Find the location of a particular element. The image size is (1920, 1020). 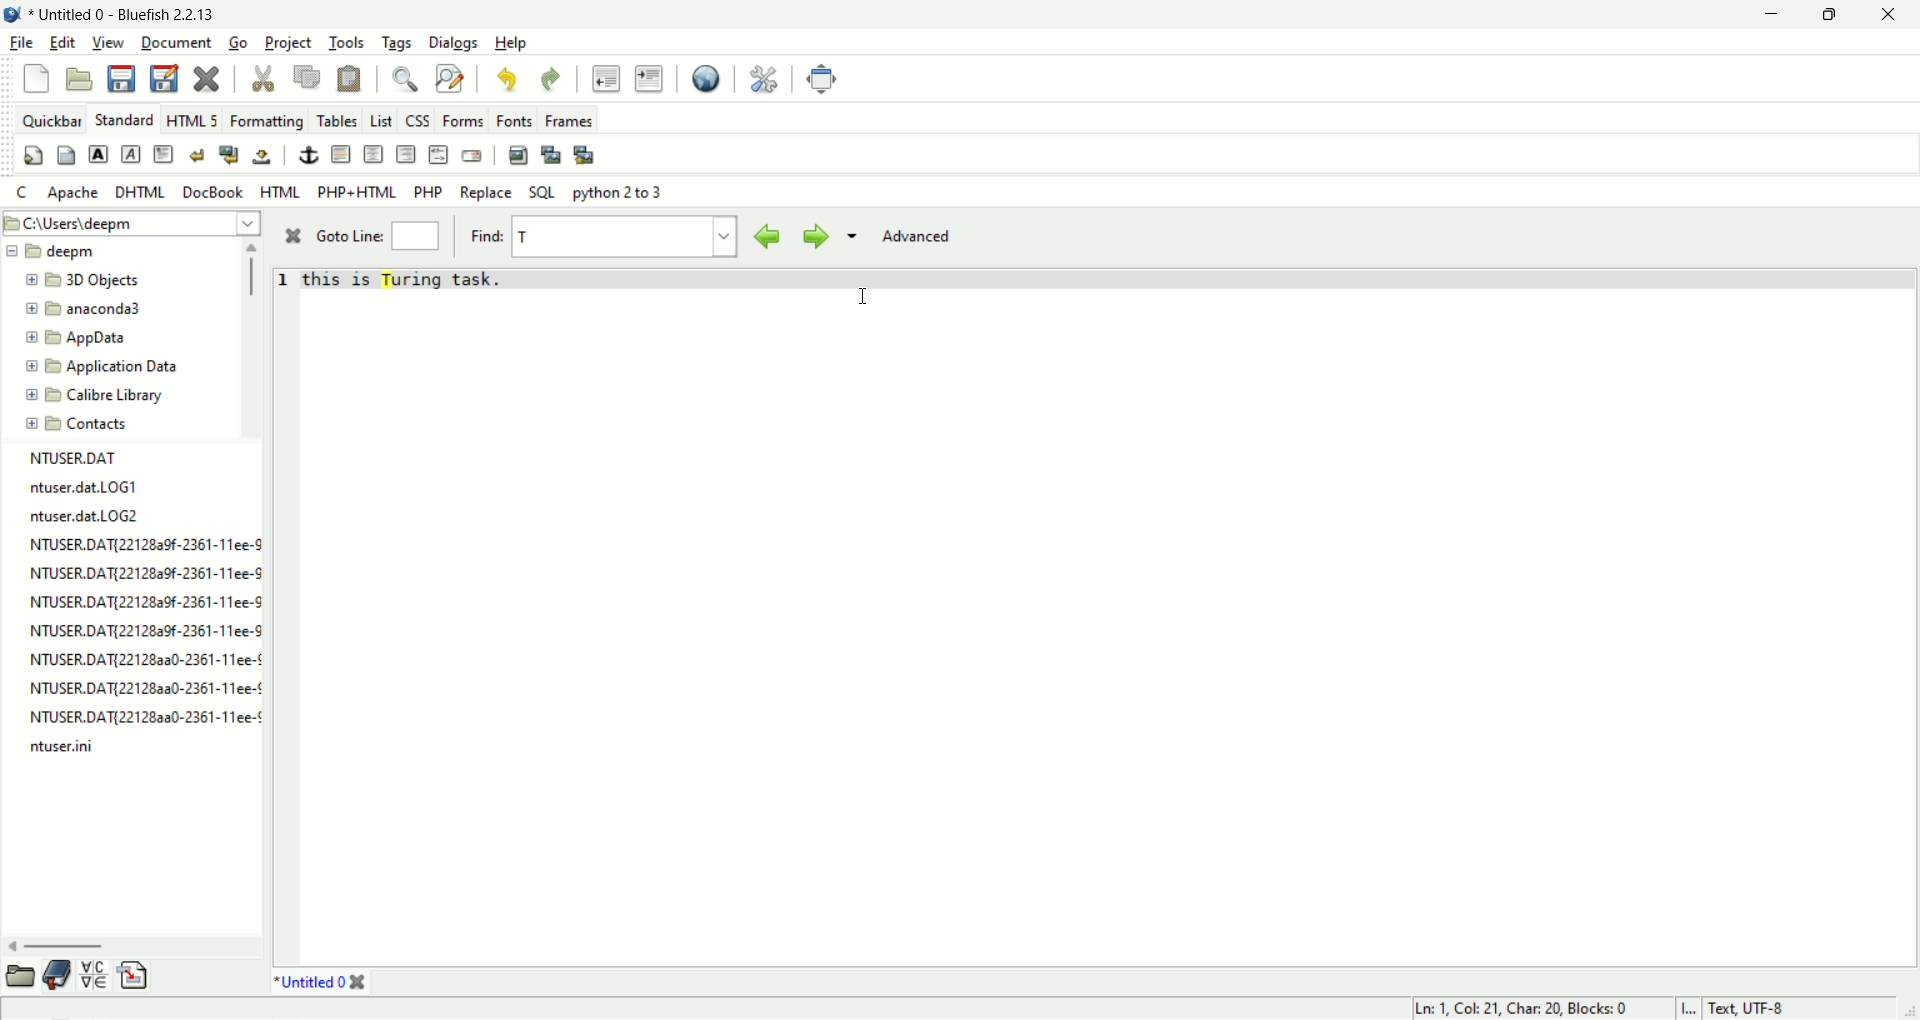

quickbar is located at coordinates (52, 121).